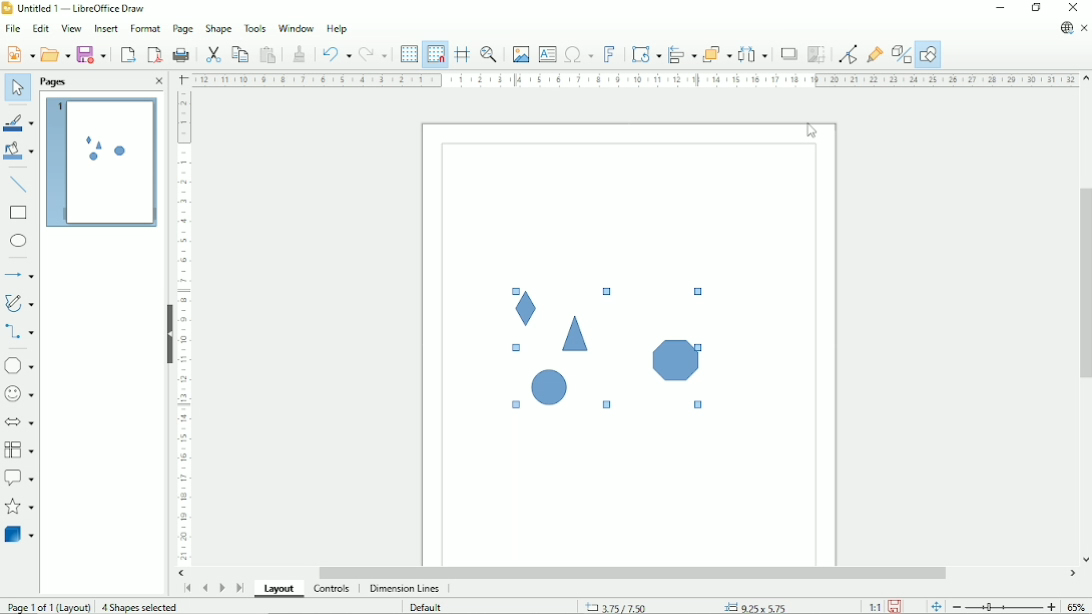 Image resolution: width=1092 pixels, height=614 pixels. Describe the element at coordinates (408, 54) in the screenshot. I see `Display grid` at that location.